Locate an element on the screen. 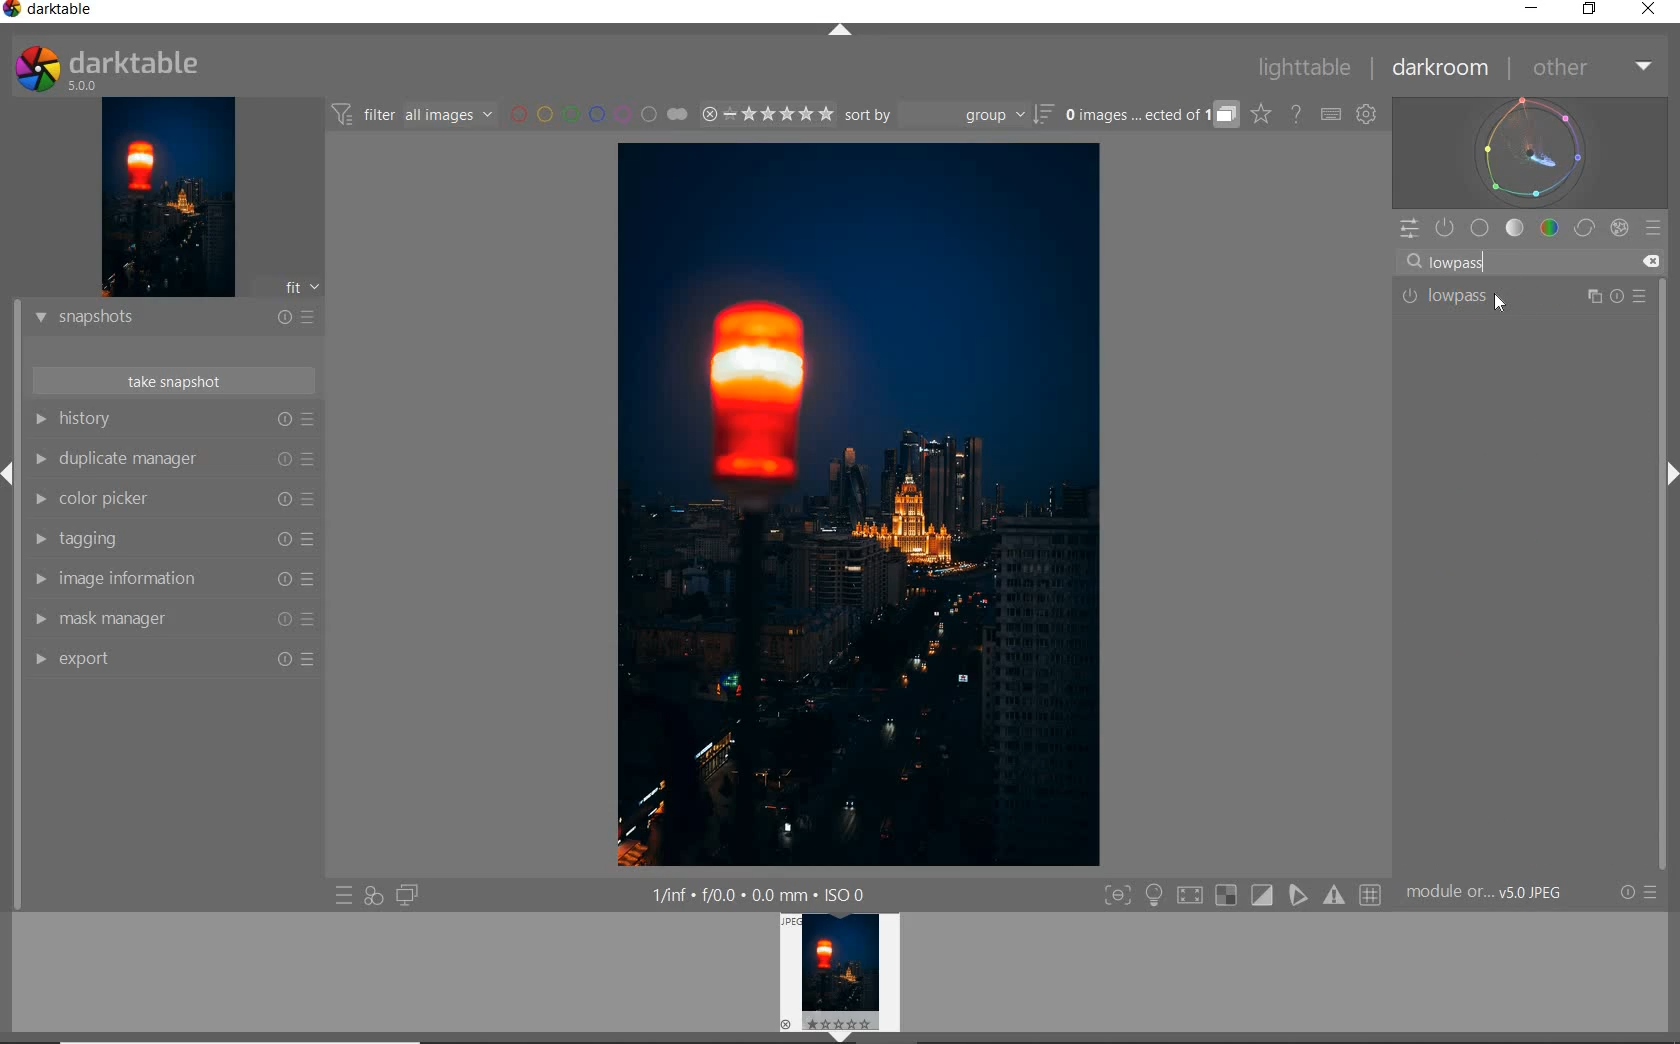 This screenshot has width=1680, height=1044. RESET is located at coordinates (1629, 893).